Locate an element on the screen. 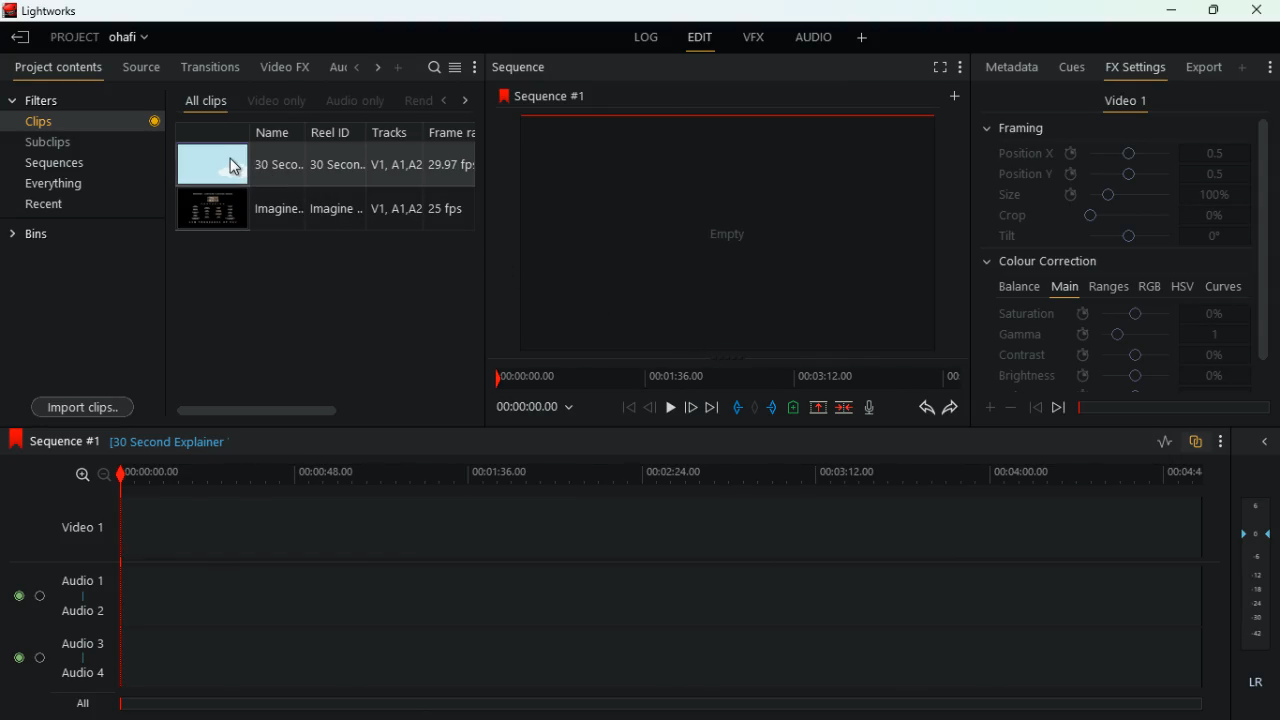  back is located at coordinates (922, 409).